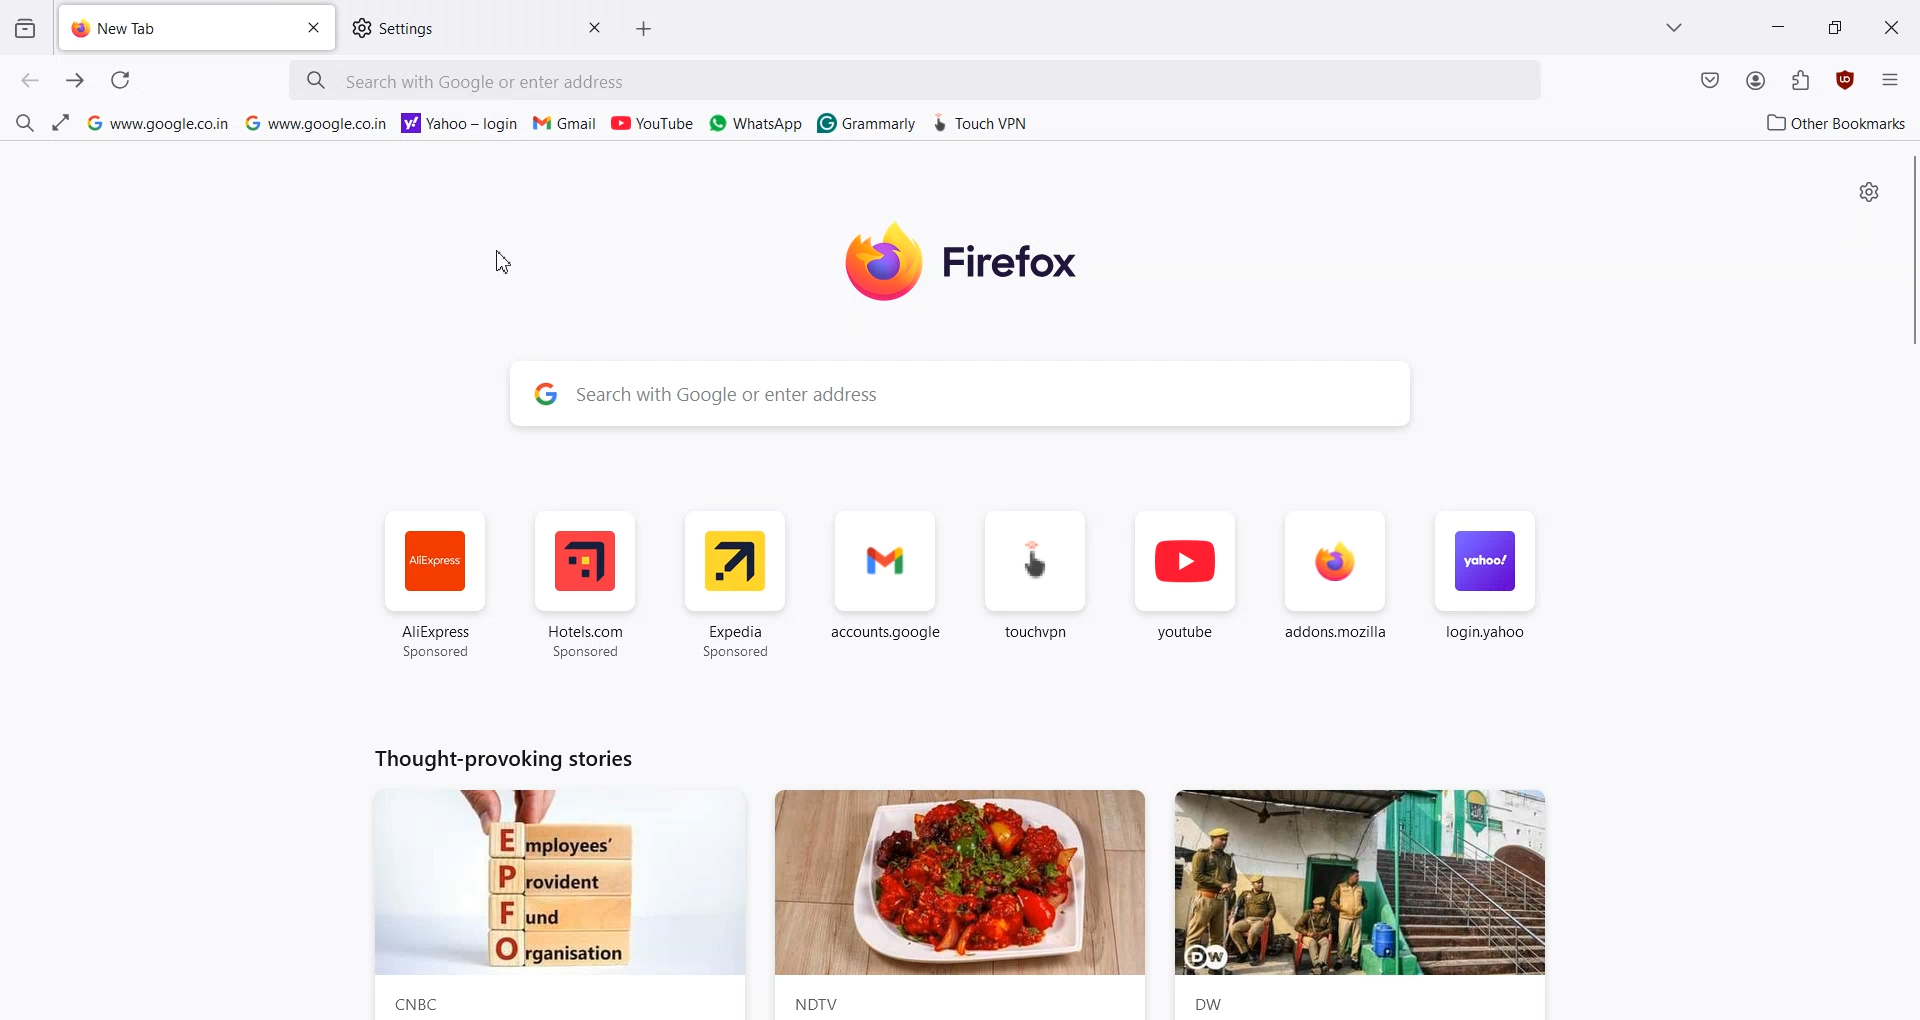 This screenshot has width=1920, height=1020. I want to click on News, so click(1370, 904).